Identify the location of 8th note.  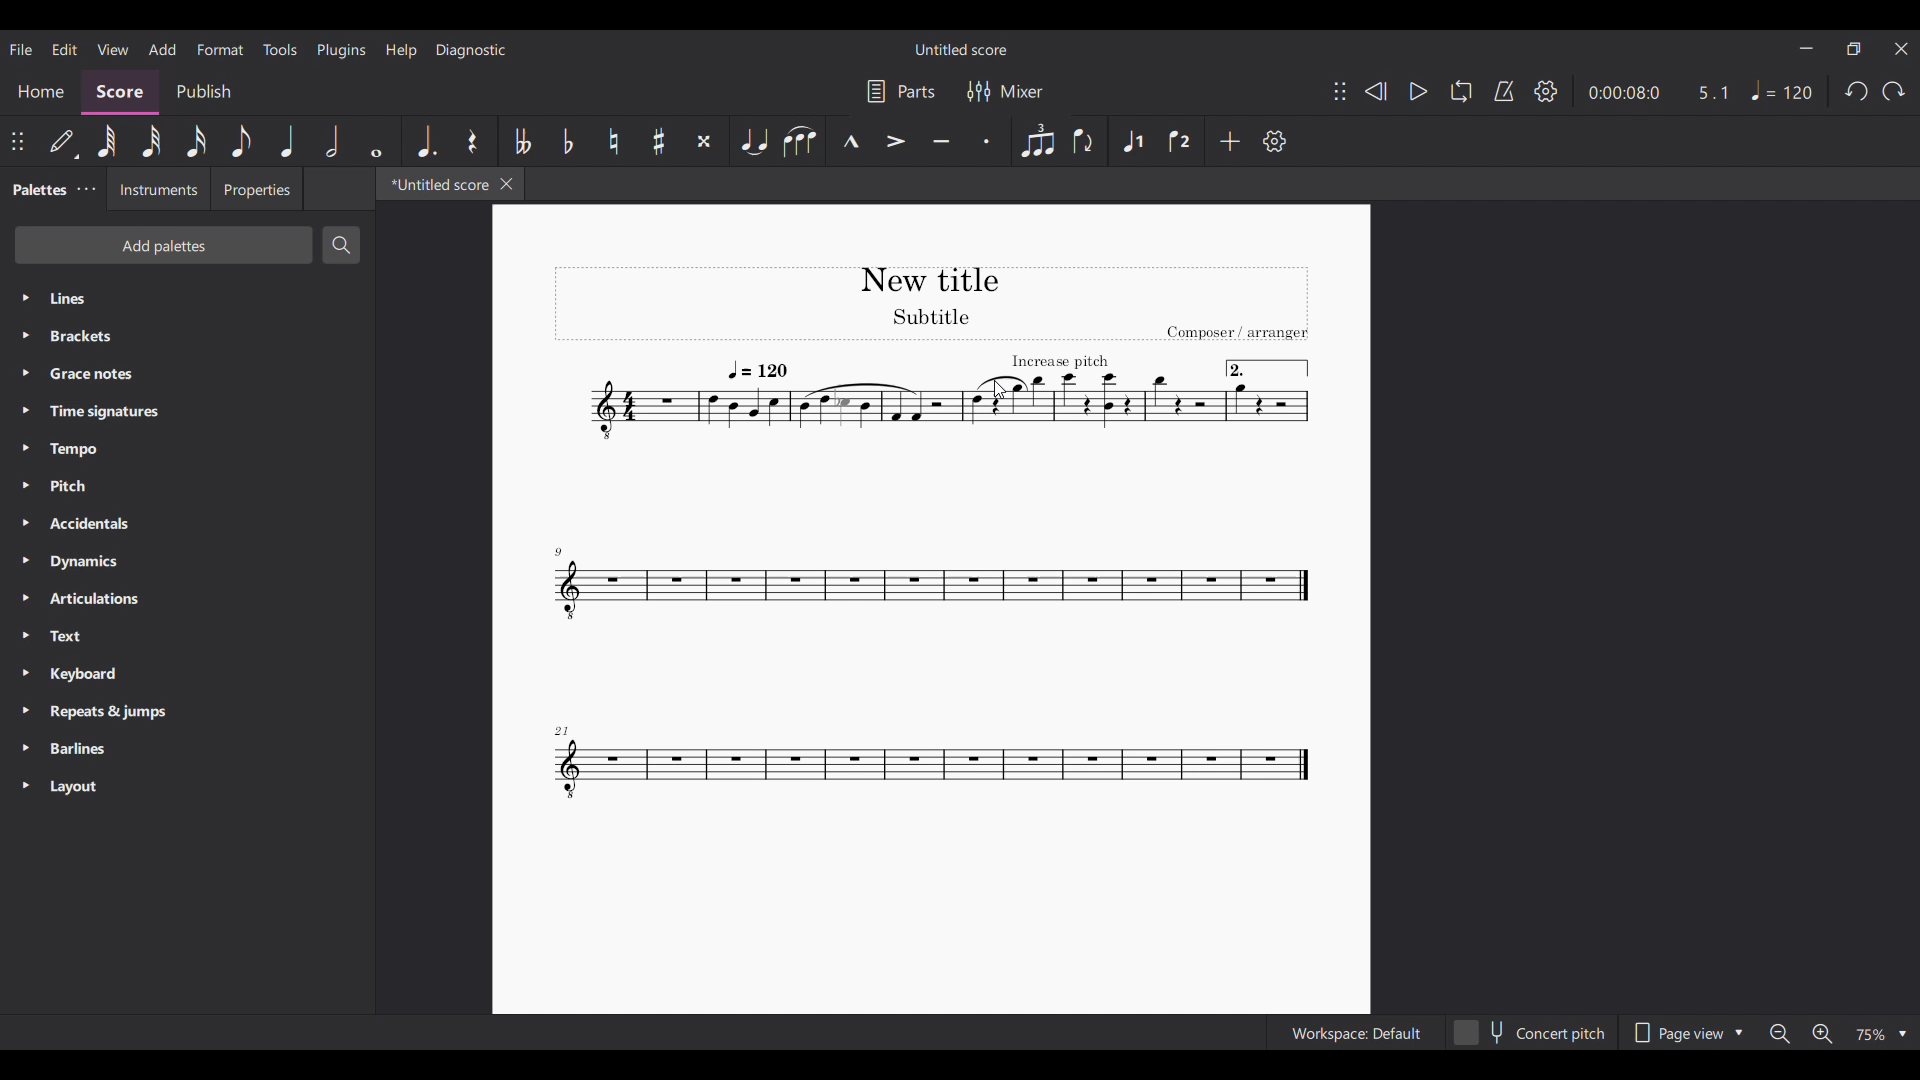
(241, 141).